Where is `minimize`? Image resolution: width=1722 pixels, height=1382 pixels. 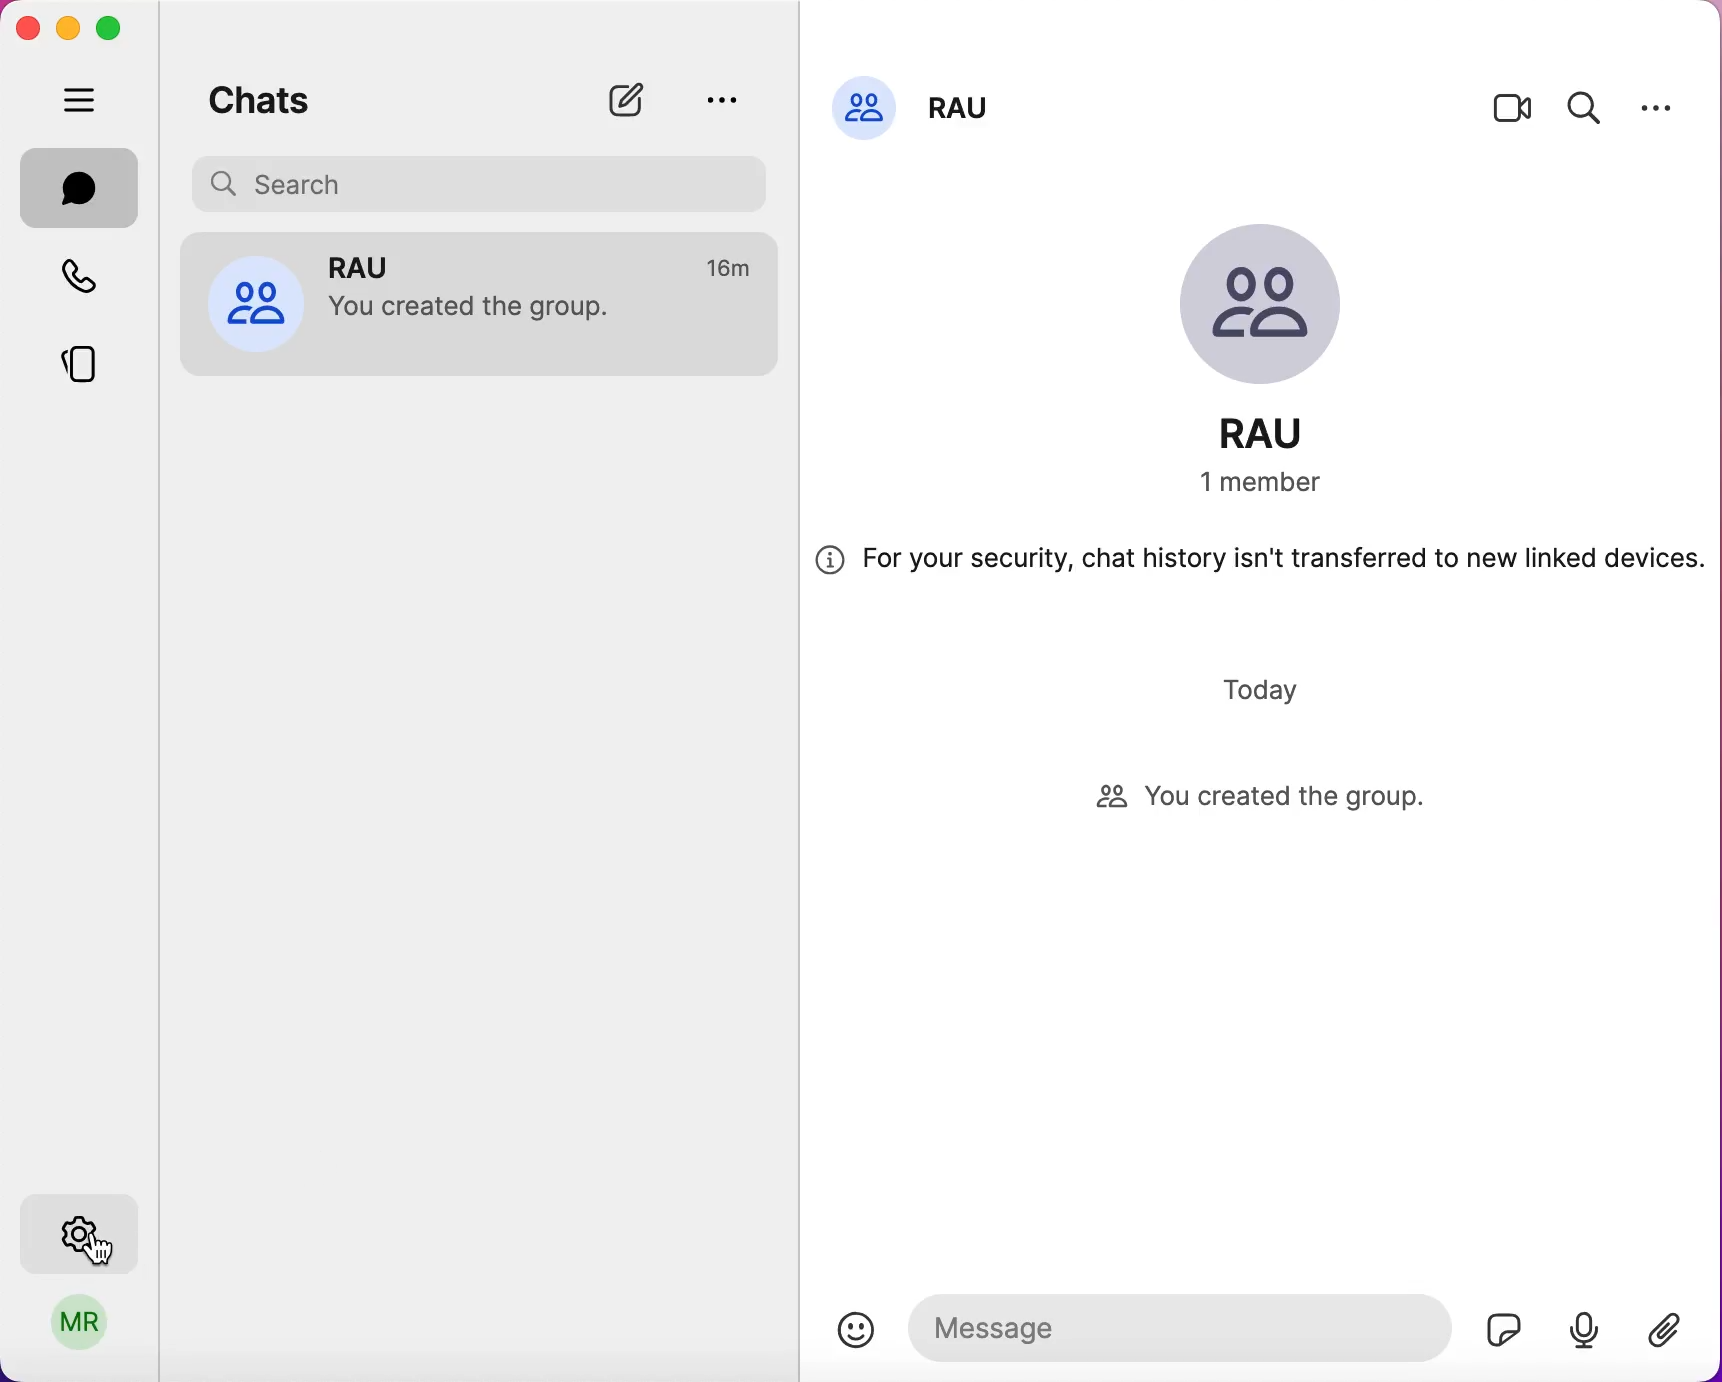 minimize is located at coordinates (66, 27).